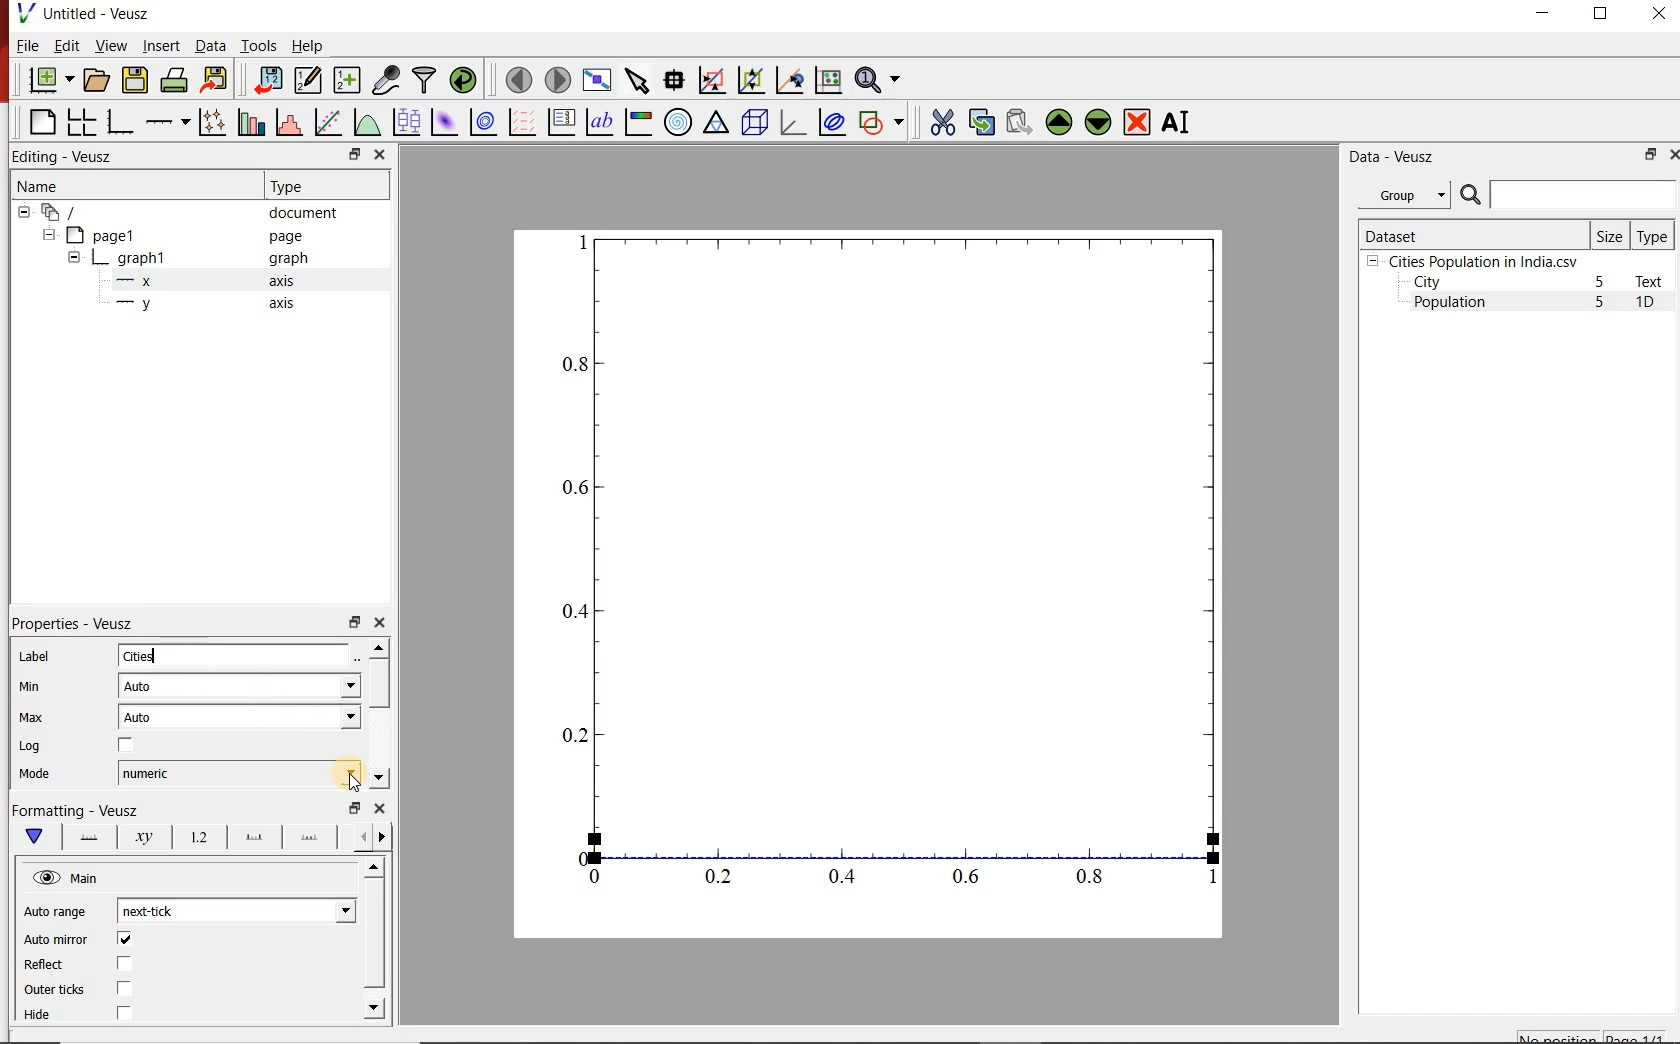 This screenshot has height=1044, width=1680. Describe the element at coordinates (160, 47) in the screenshot. I see `Insert` at that location.